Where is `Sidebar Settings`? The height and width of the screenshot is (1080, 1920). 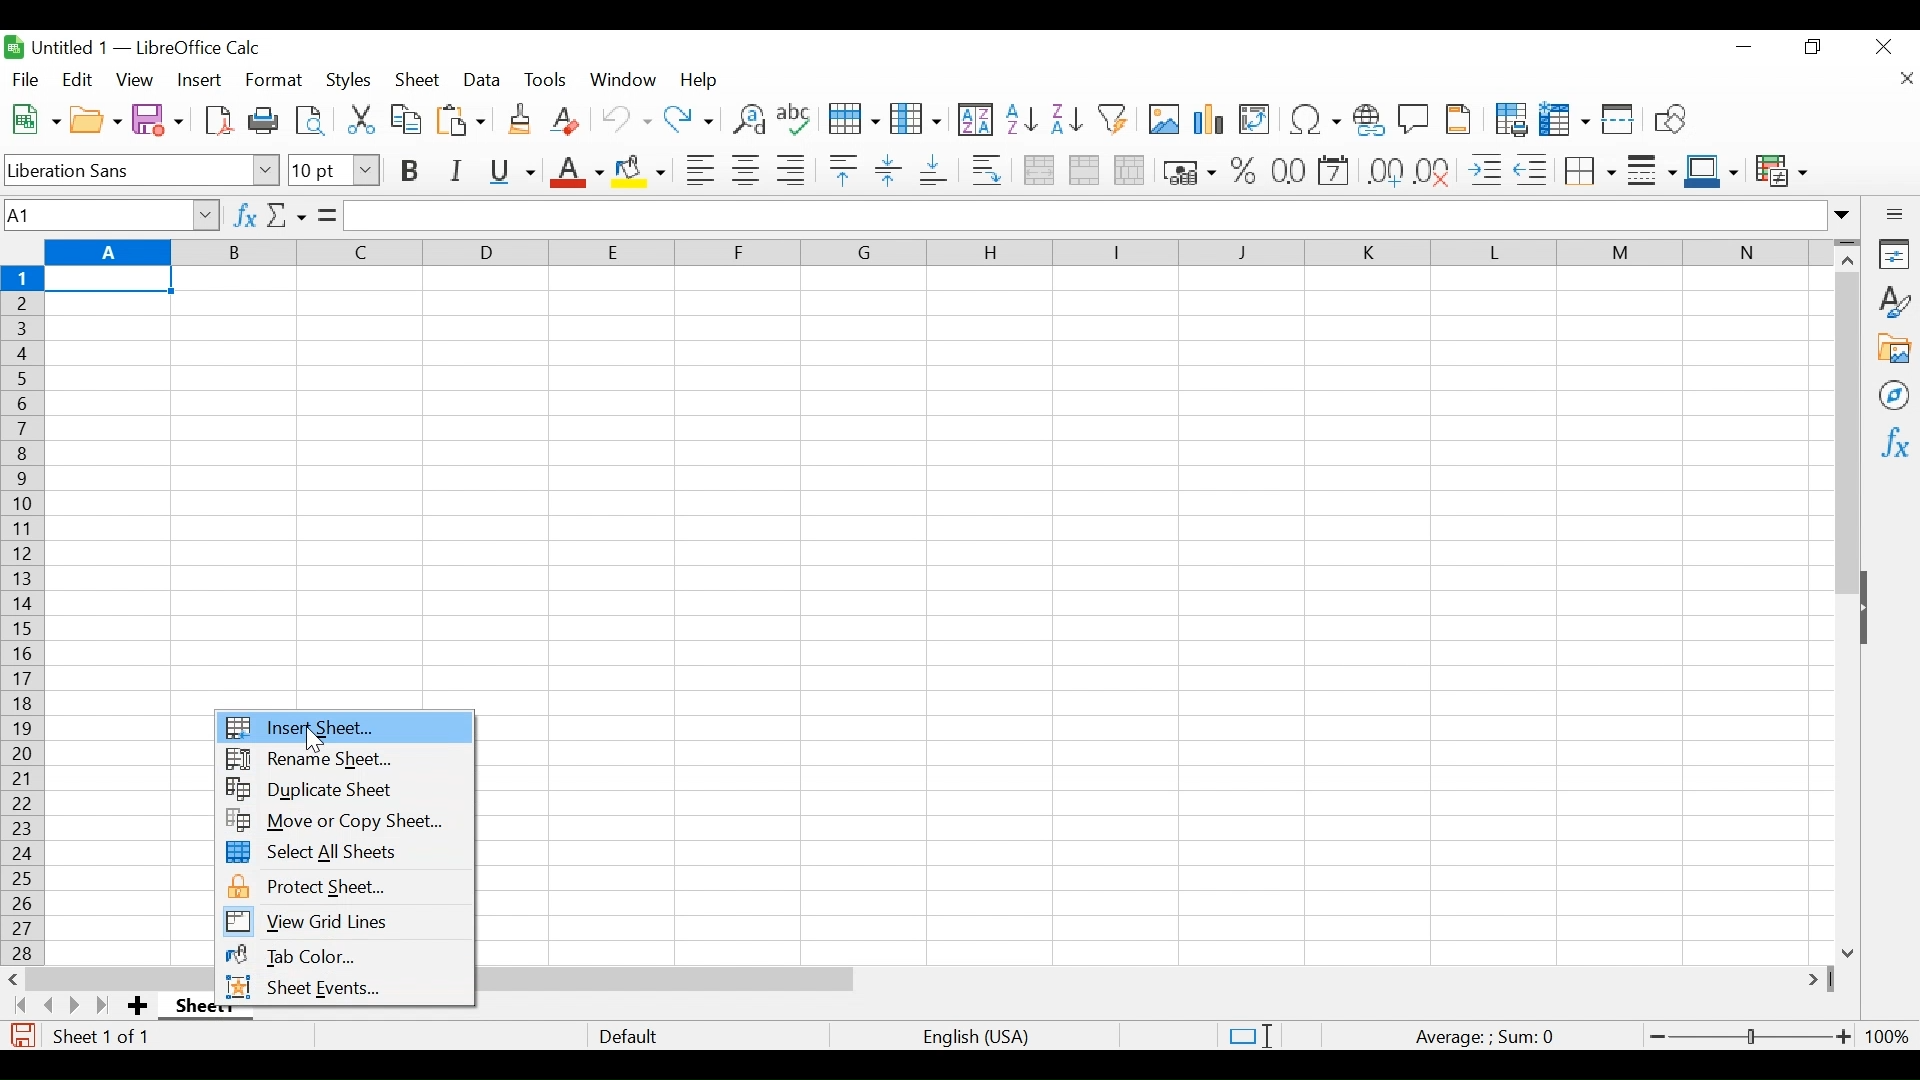 Sidebar Settings is located at coordinates (1893, 214).